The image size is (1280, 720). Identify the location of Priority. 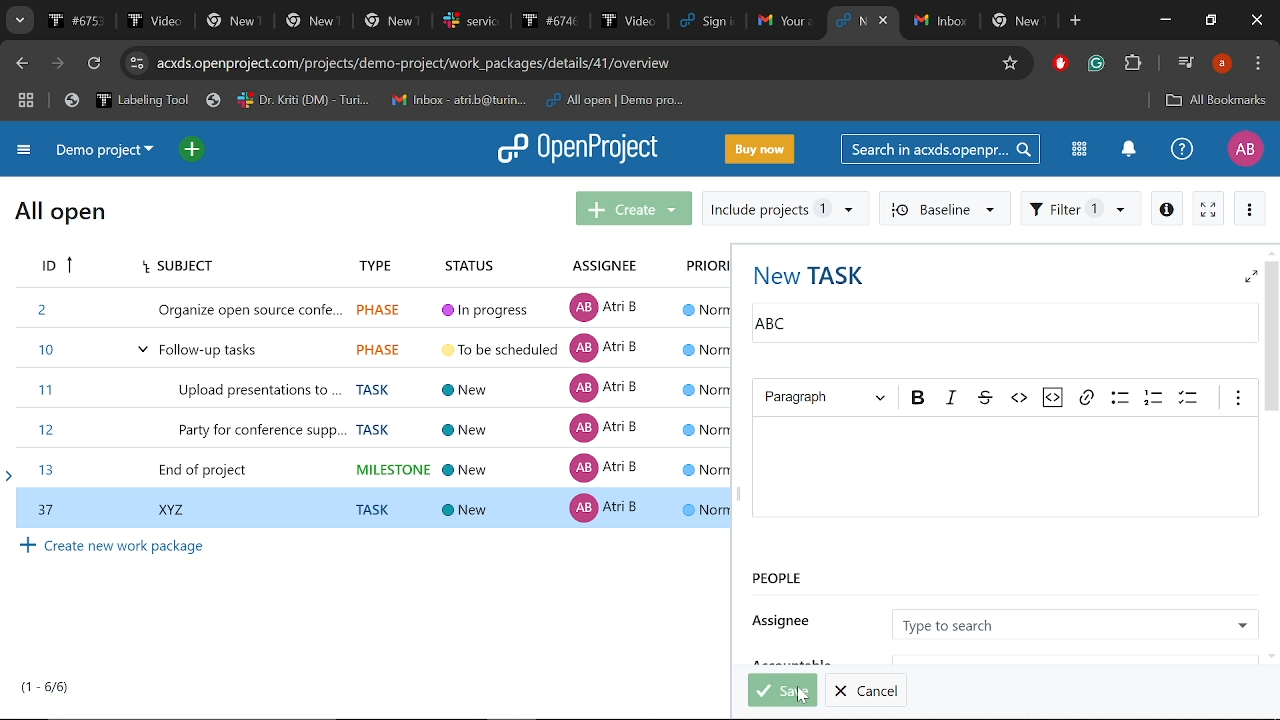
(702, 267).